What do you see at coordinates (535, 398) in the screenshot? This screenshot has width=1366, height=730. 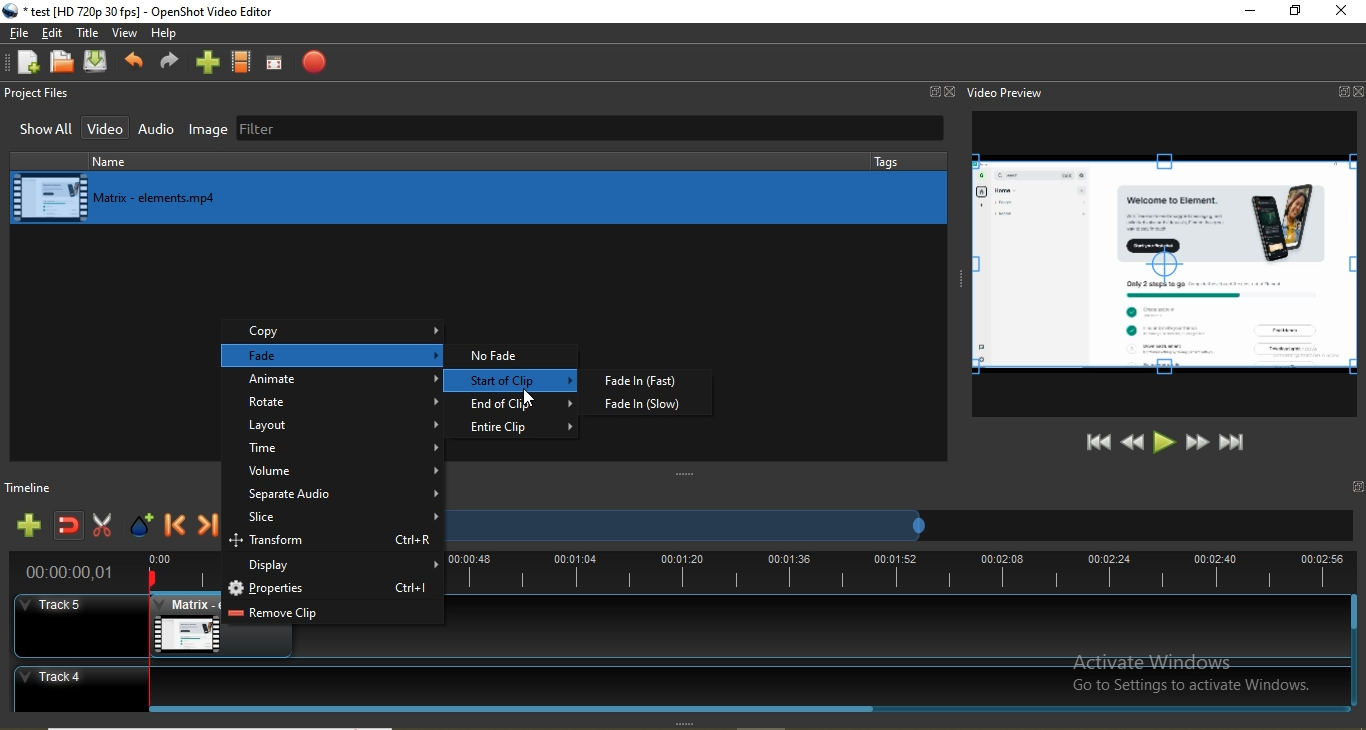 I see `cursor` at bounding box center [535, 398].